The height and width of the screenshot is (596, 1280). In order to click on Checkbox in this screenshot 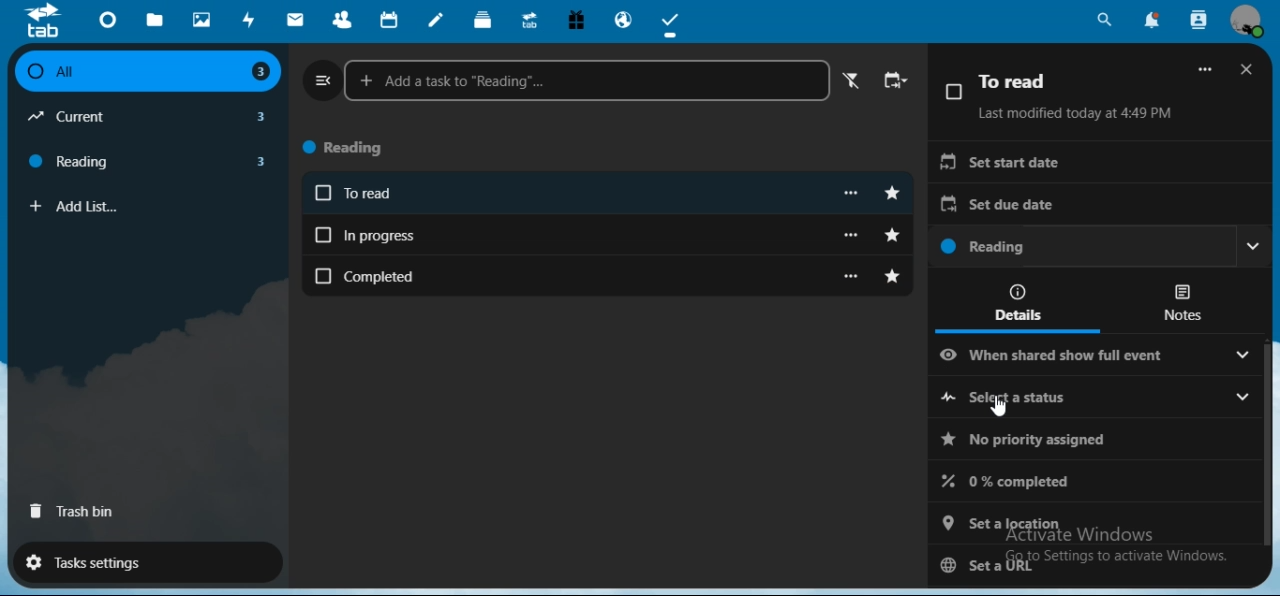, I will do `click(323, 276)`.